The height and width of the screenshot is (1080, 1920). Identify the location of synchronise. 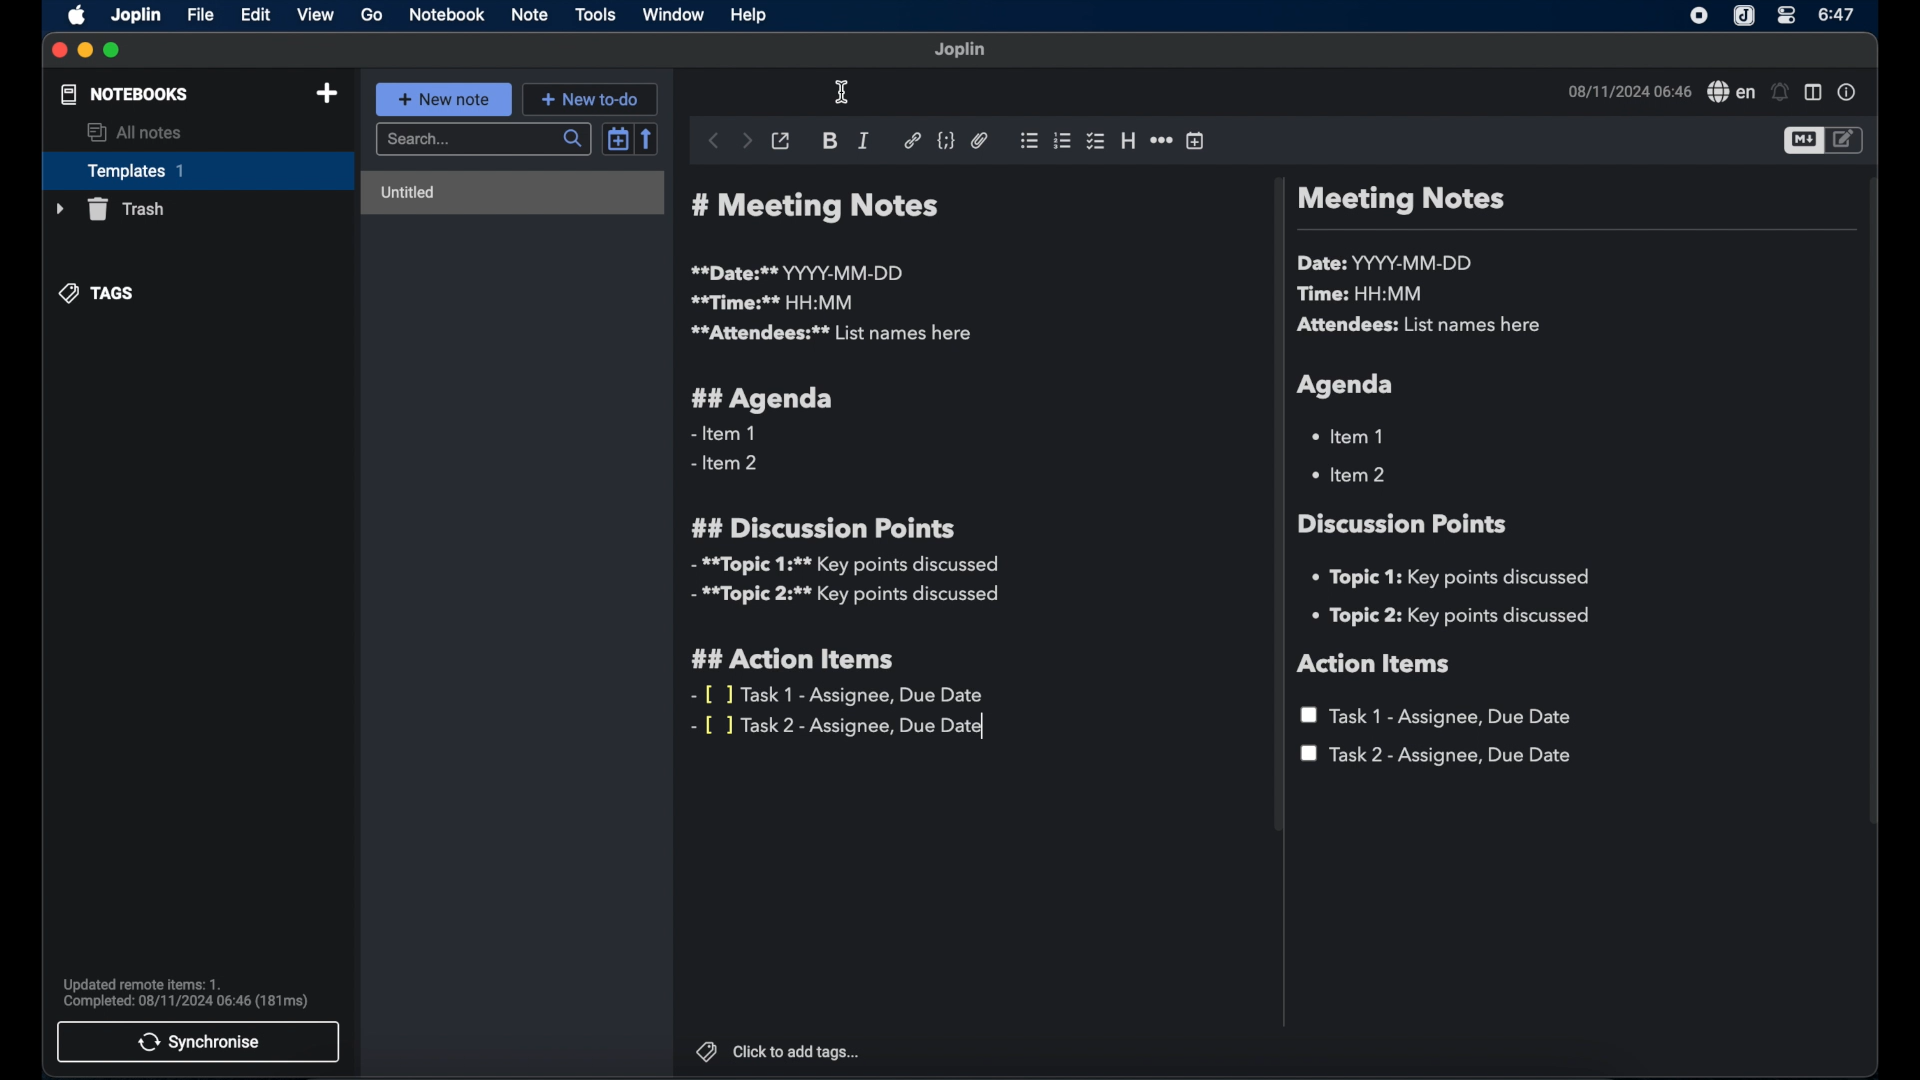
(200, 1042).